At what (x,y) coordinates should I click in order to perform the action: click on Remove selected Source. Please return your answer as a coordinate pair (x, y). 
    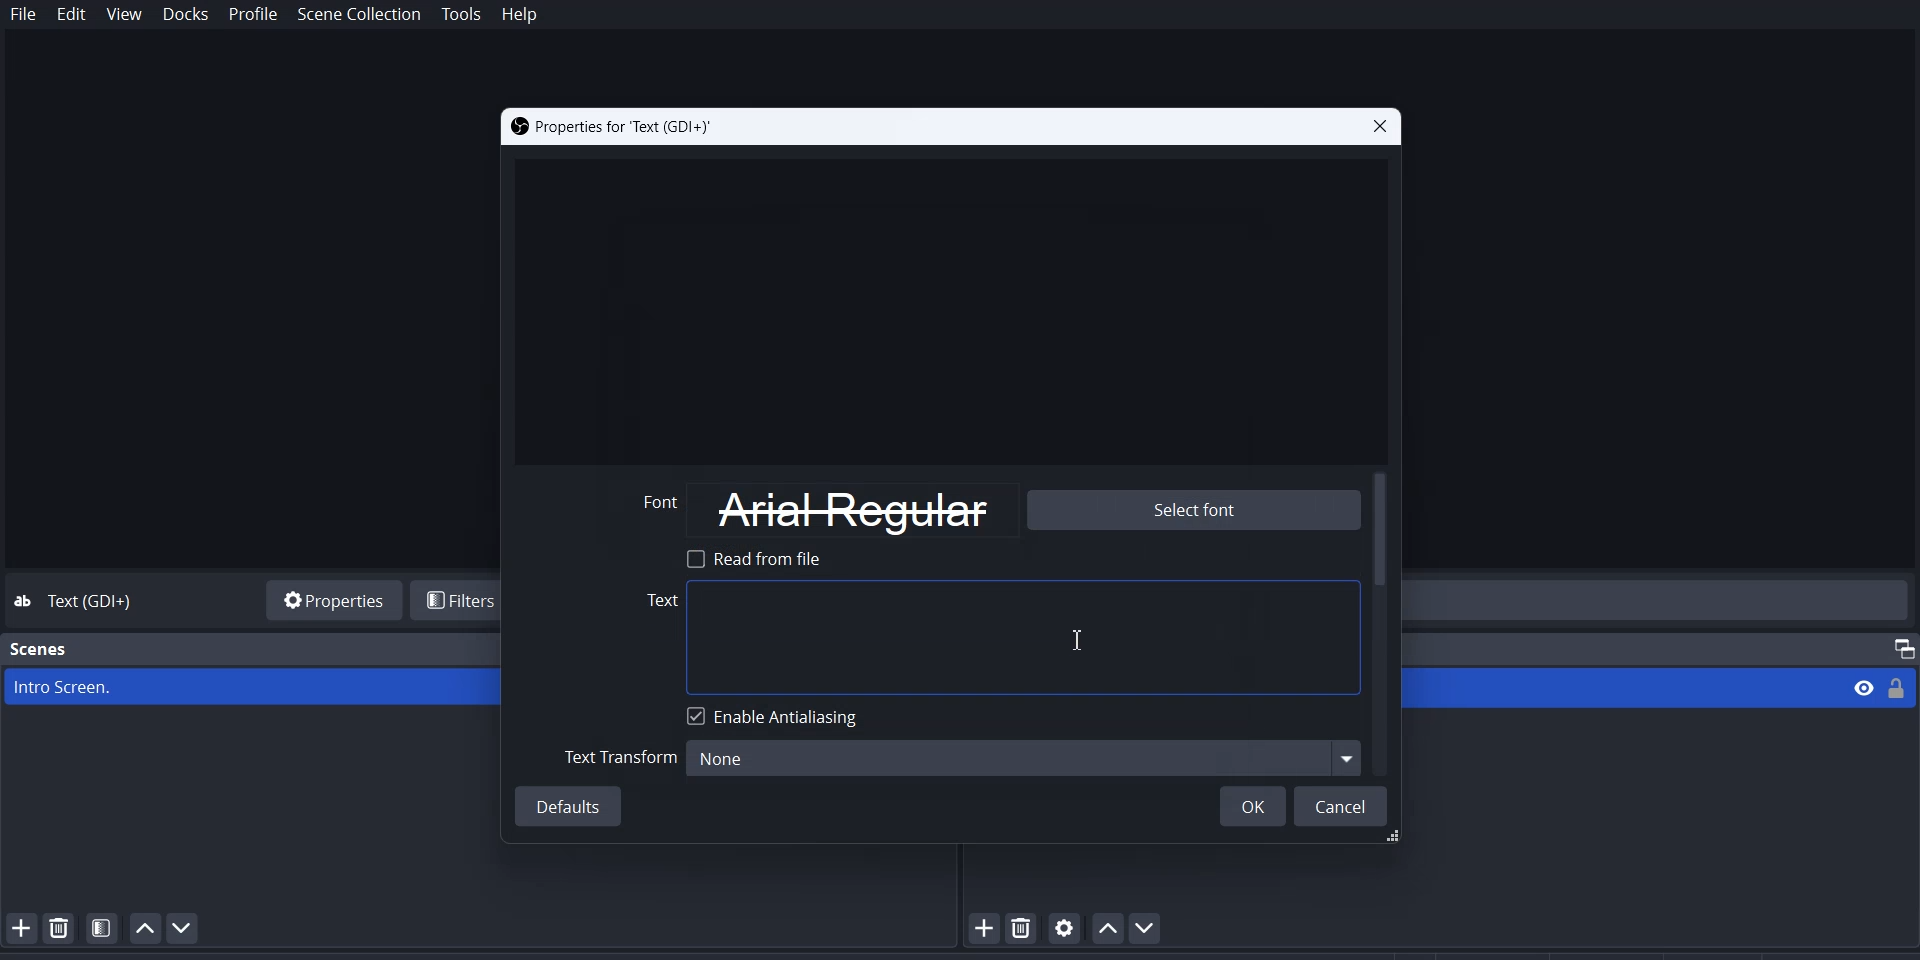
    Looking at the image, I should click on (1024, 927).